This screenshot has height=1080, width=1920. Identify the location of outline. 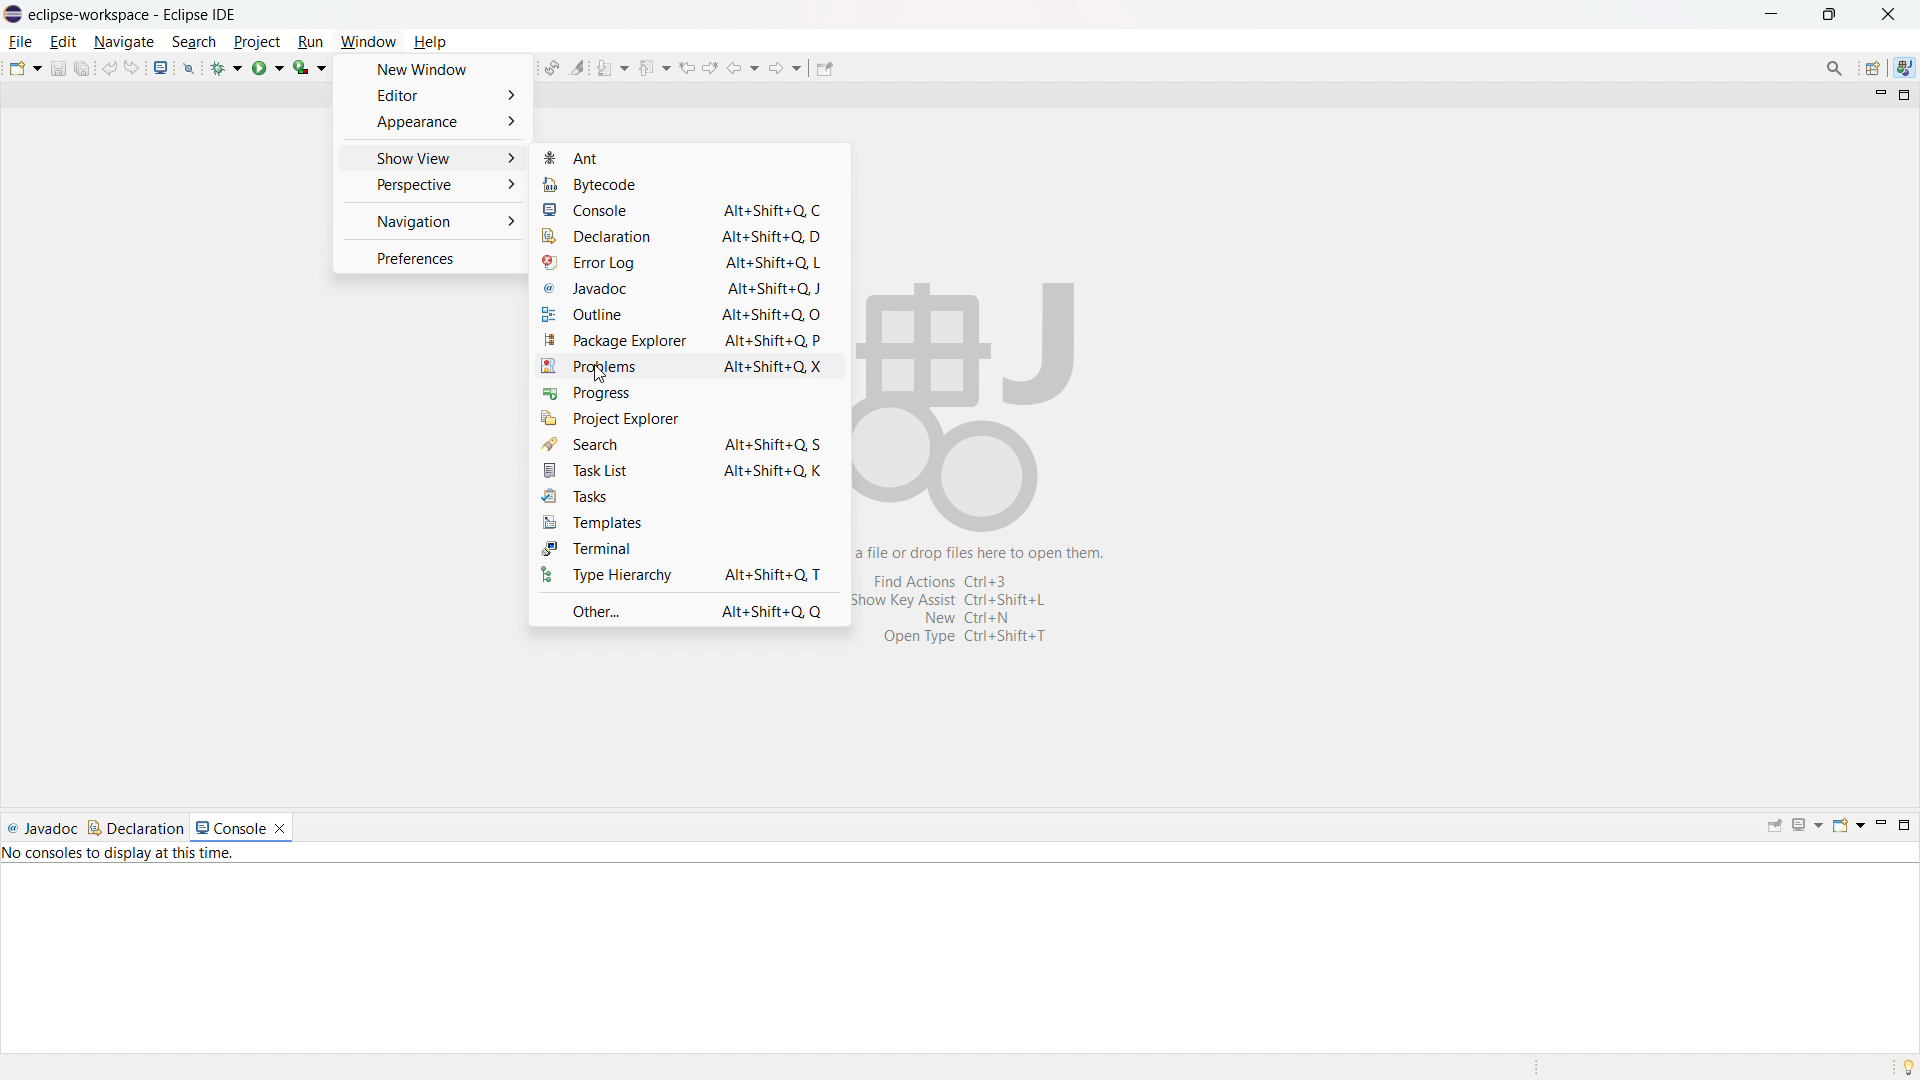
(688, 315).